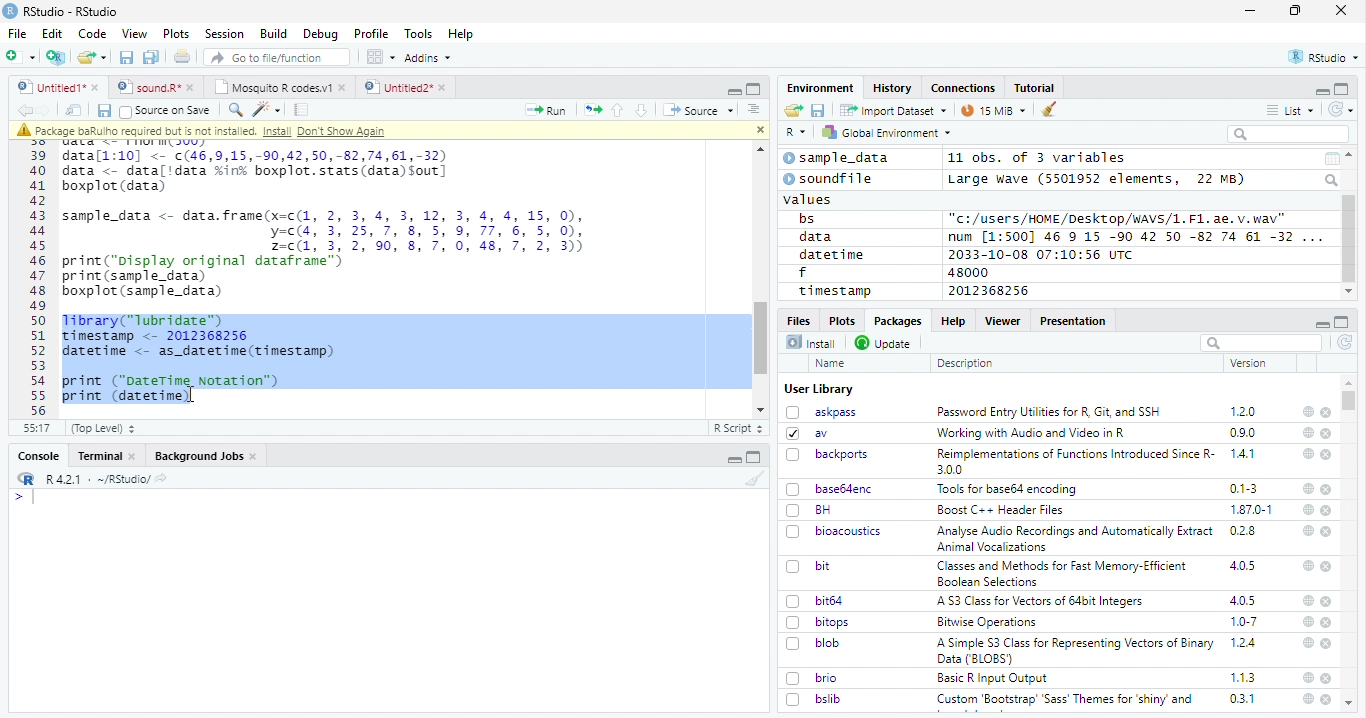  I want to click on 0.9.0, so click(1243, 433).